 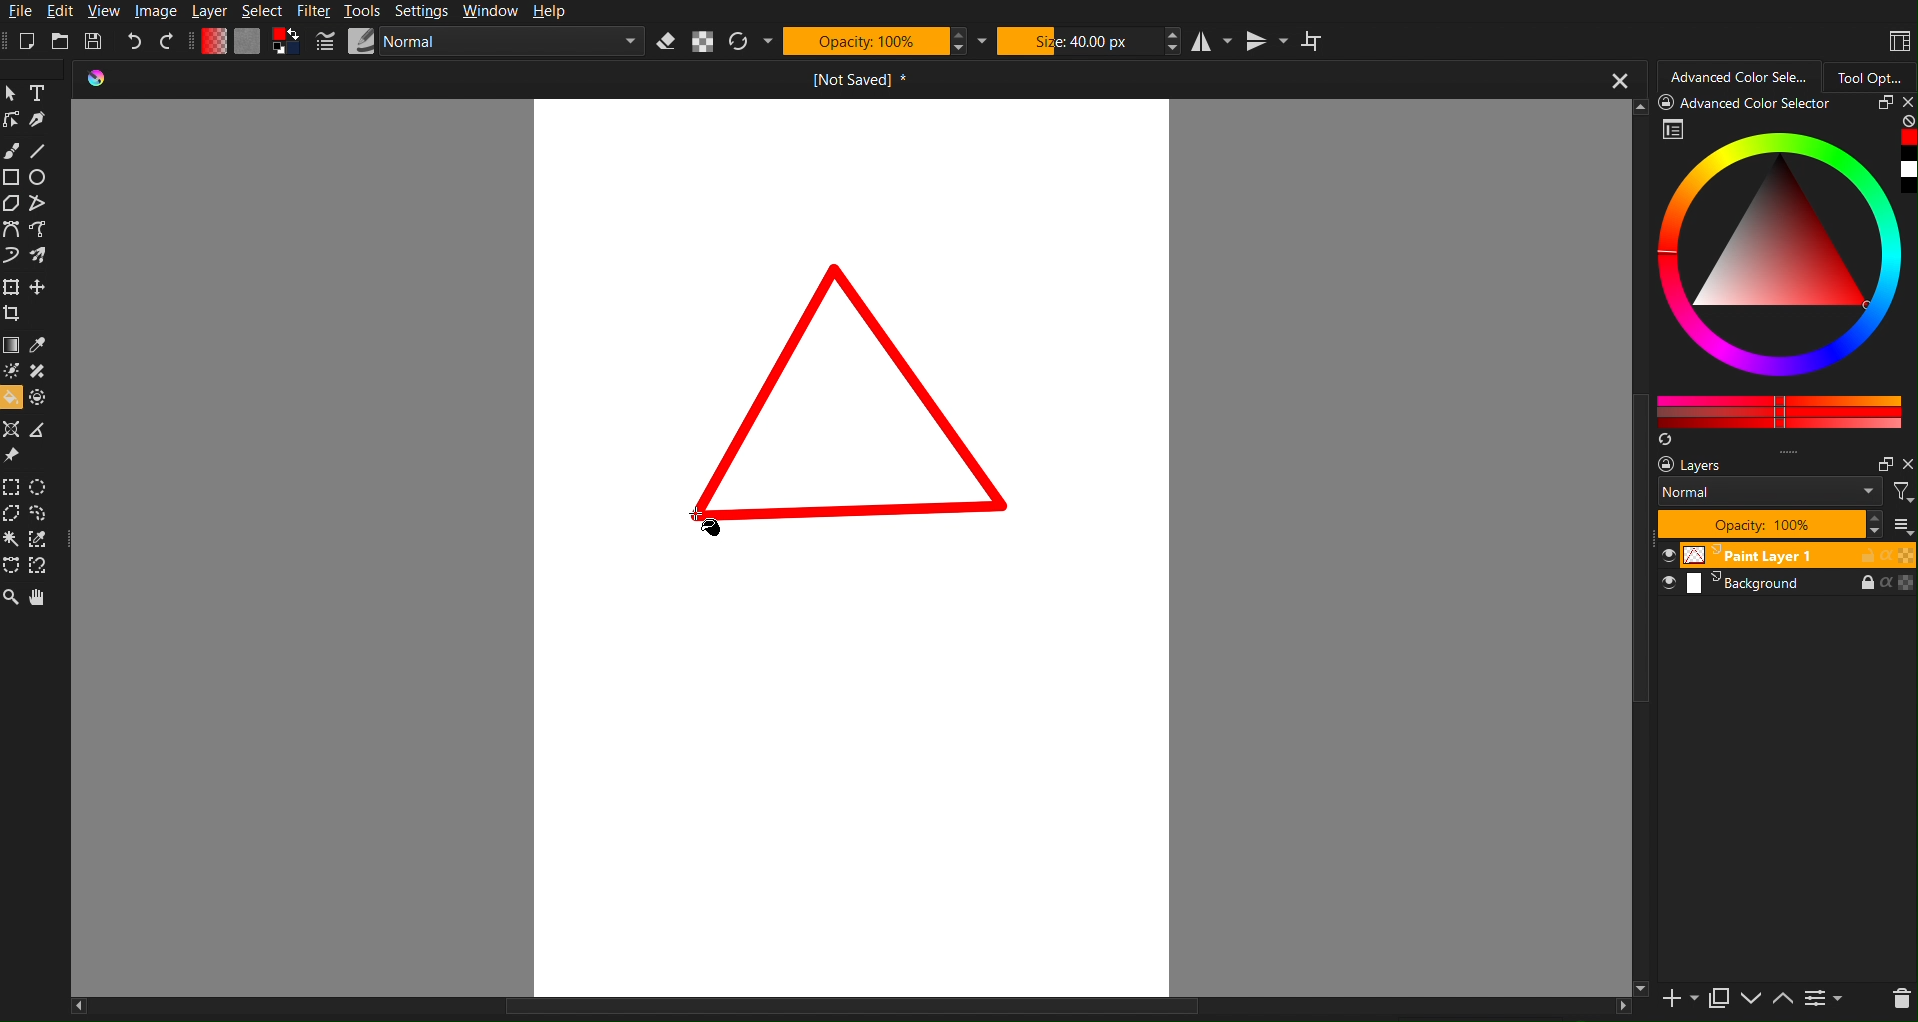 I want to click on magnetic curve Selection Tools, so click(x=46, y=567).